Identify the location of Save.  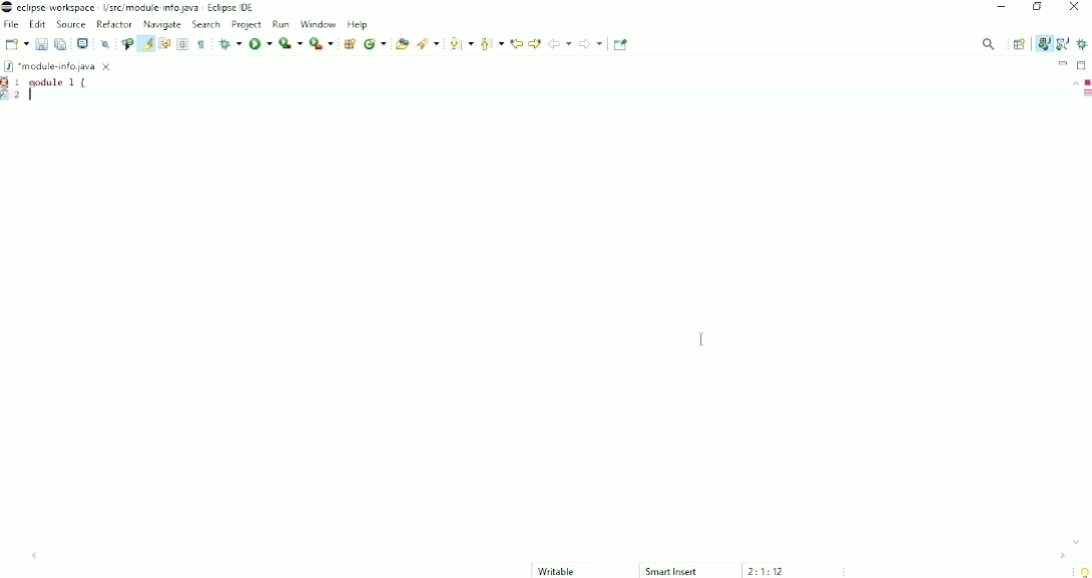
(41, 44).